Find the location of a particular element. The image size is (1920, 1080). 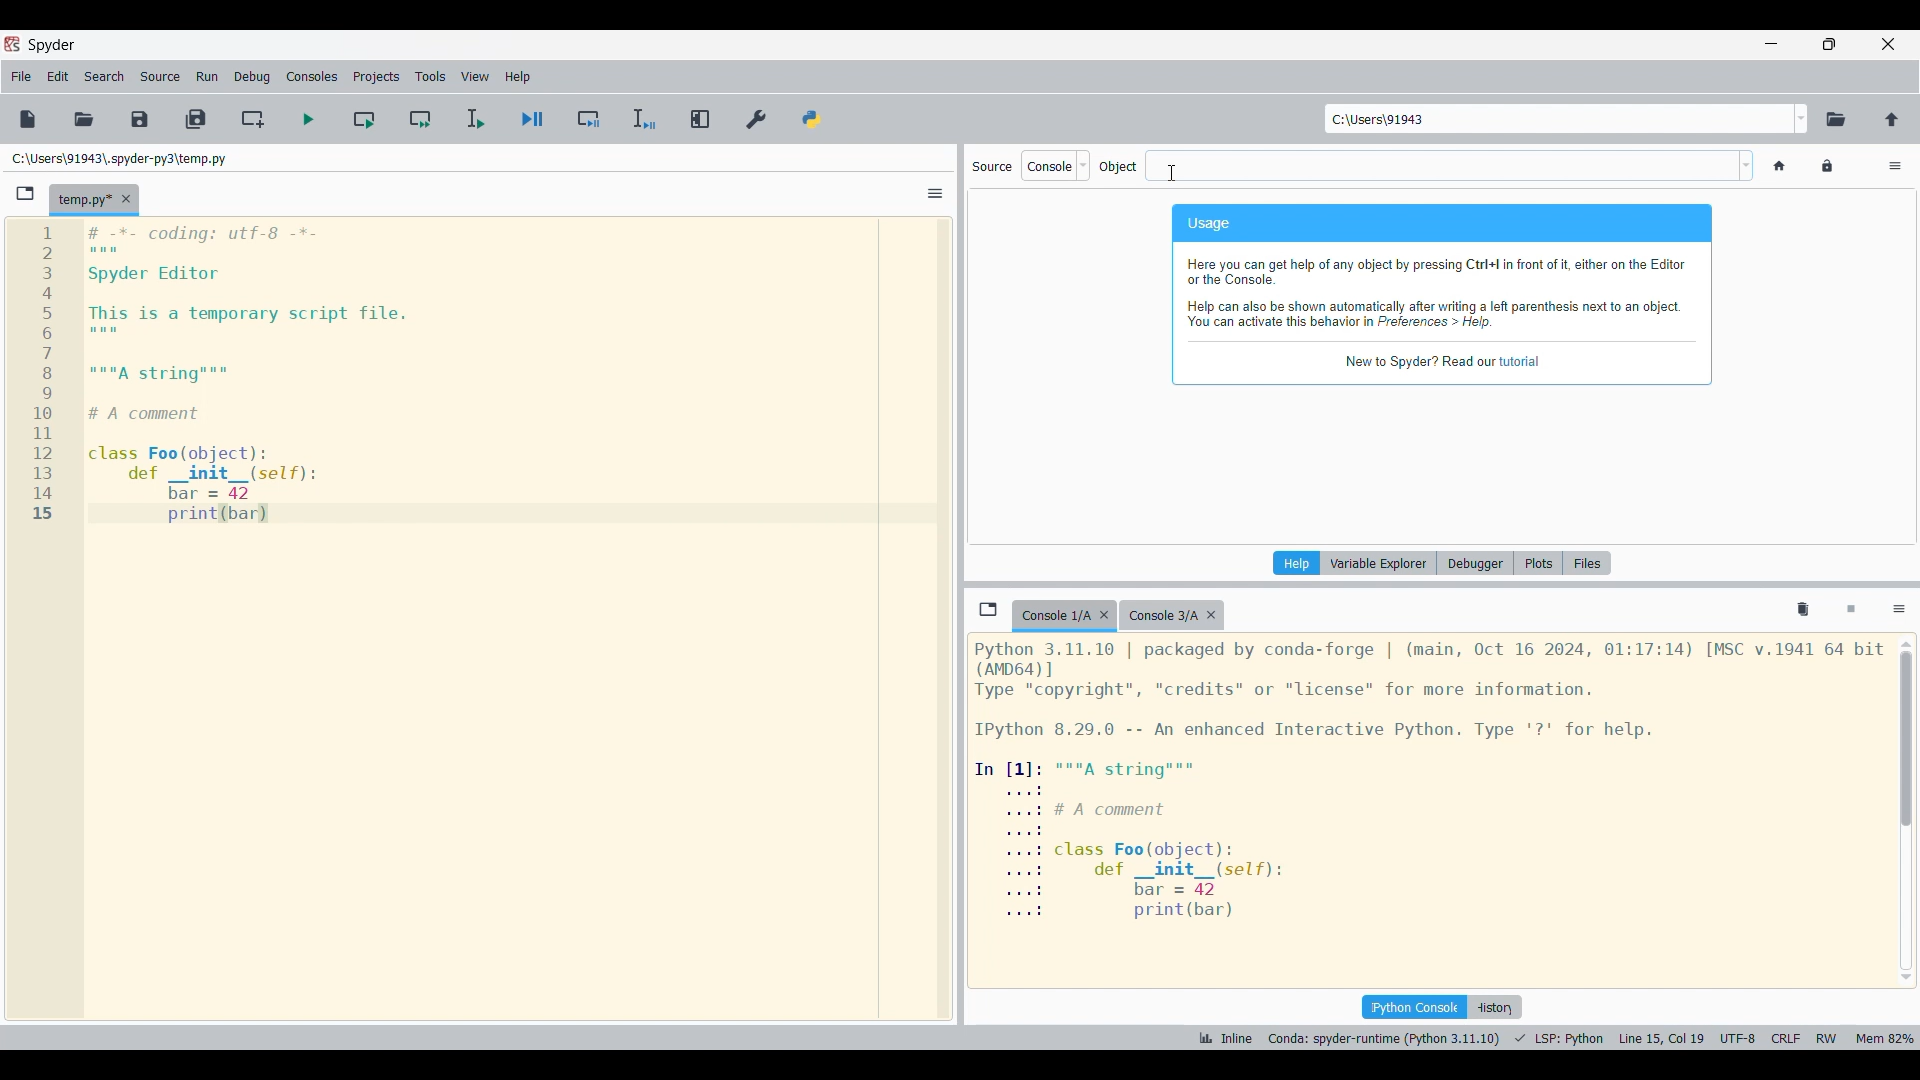

File menu is located at coordinates (21, 77).